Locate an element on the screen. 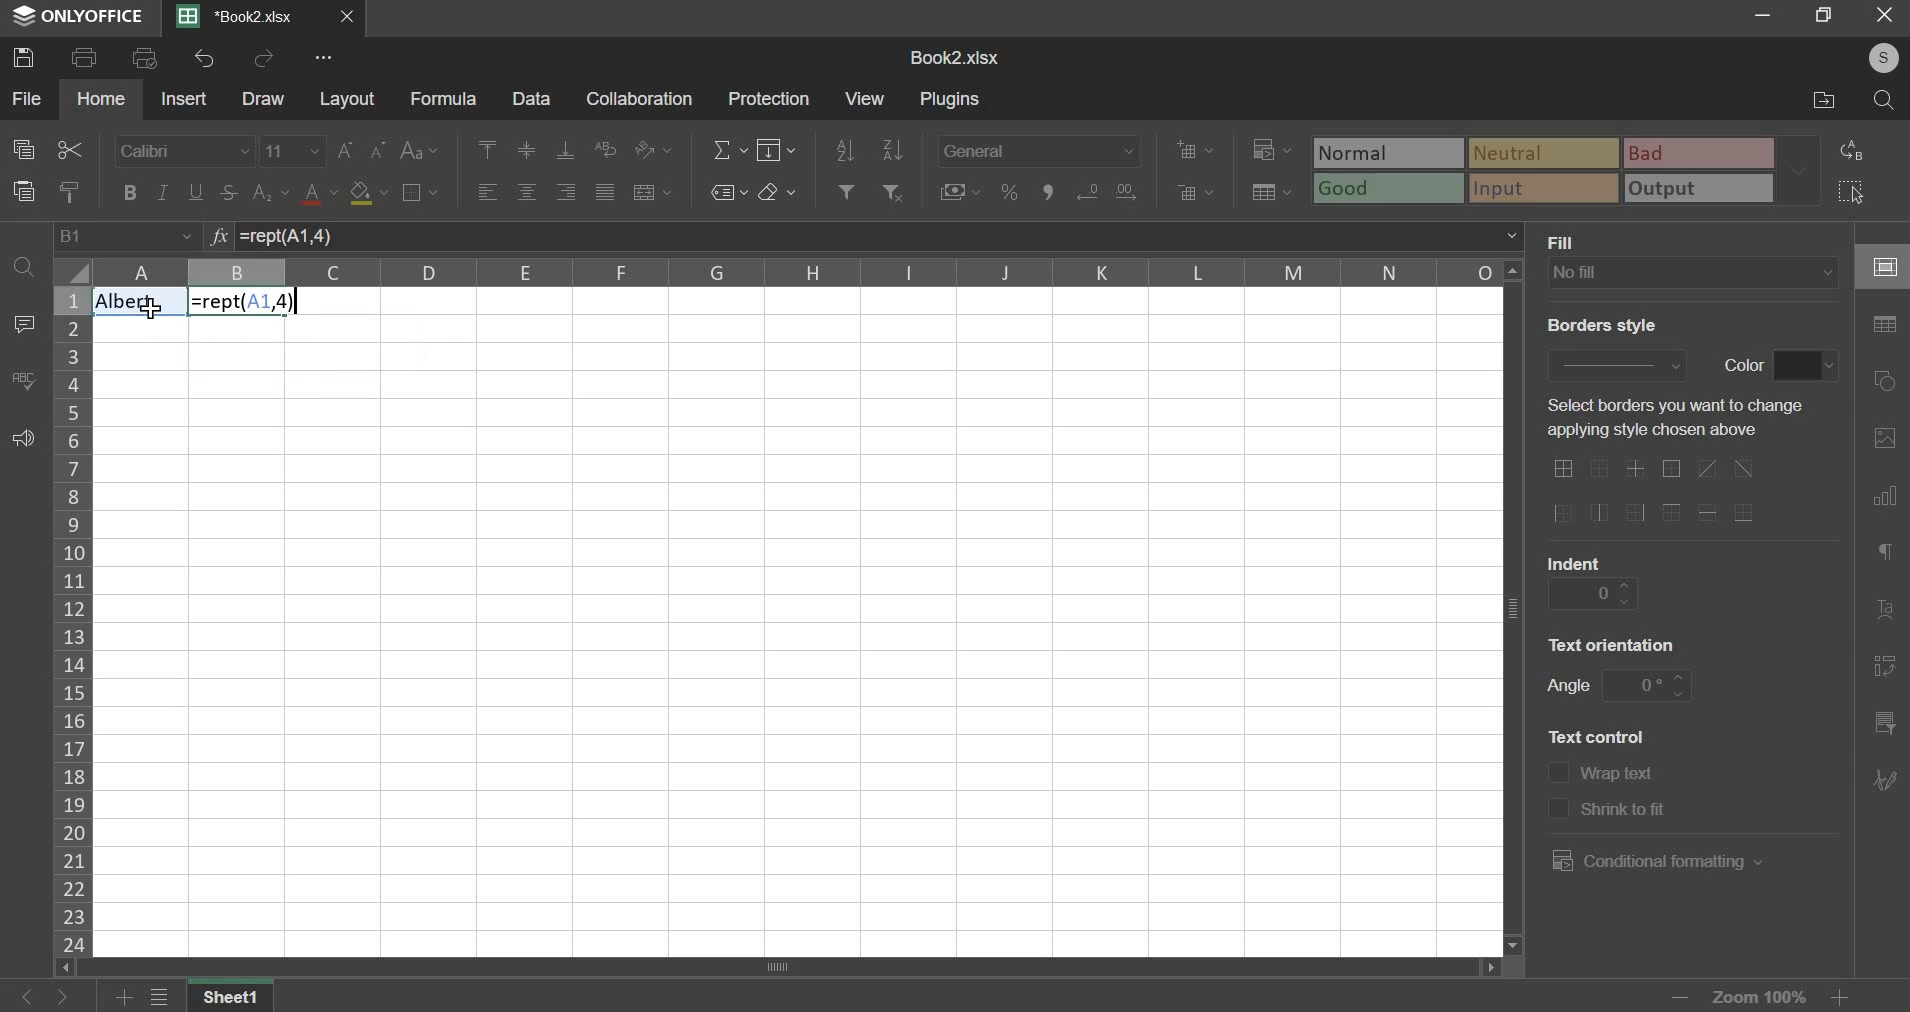 The width and height of the screenshot is (1910, 1012). accounting style is located at coordinates (959, 190).